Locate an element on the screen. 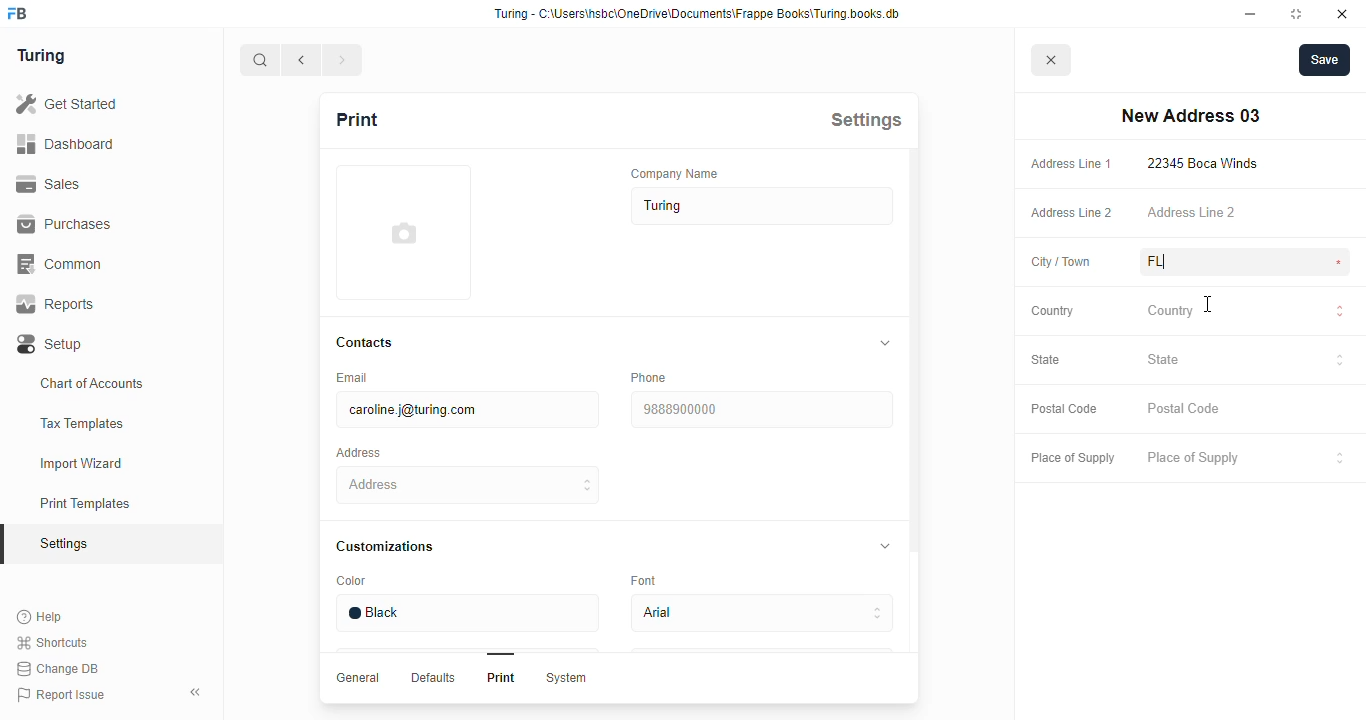 The width and height of the screenshot is (1366, 720). toggle maximize is located at coordinates (1295, 13).